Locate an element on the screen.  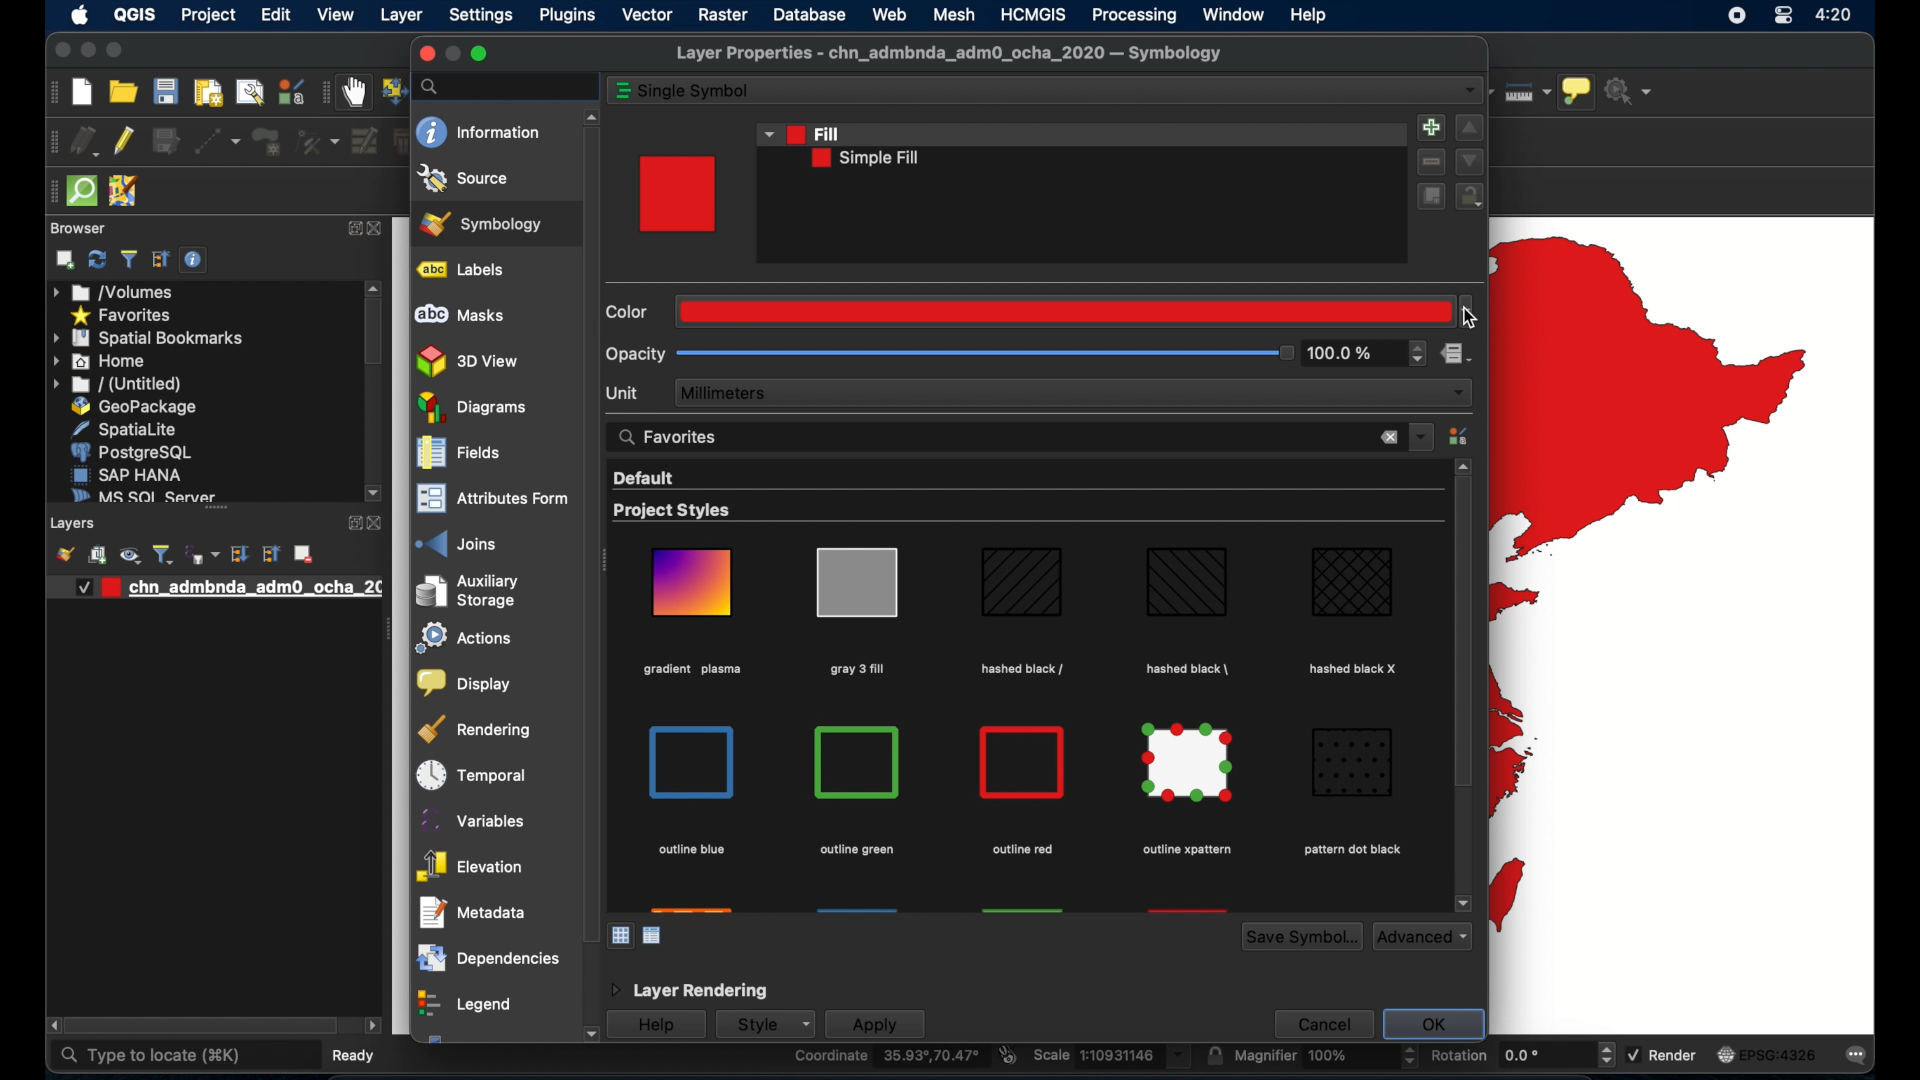
simple fill is located at coordinates (866, 159).